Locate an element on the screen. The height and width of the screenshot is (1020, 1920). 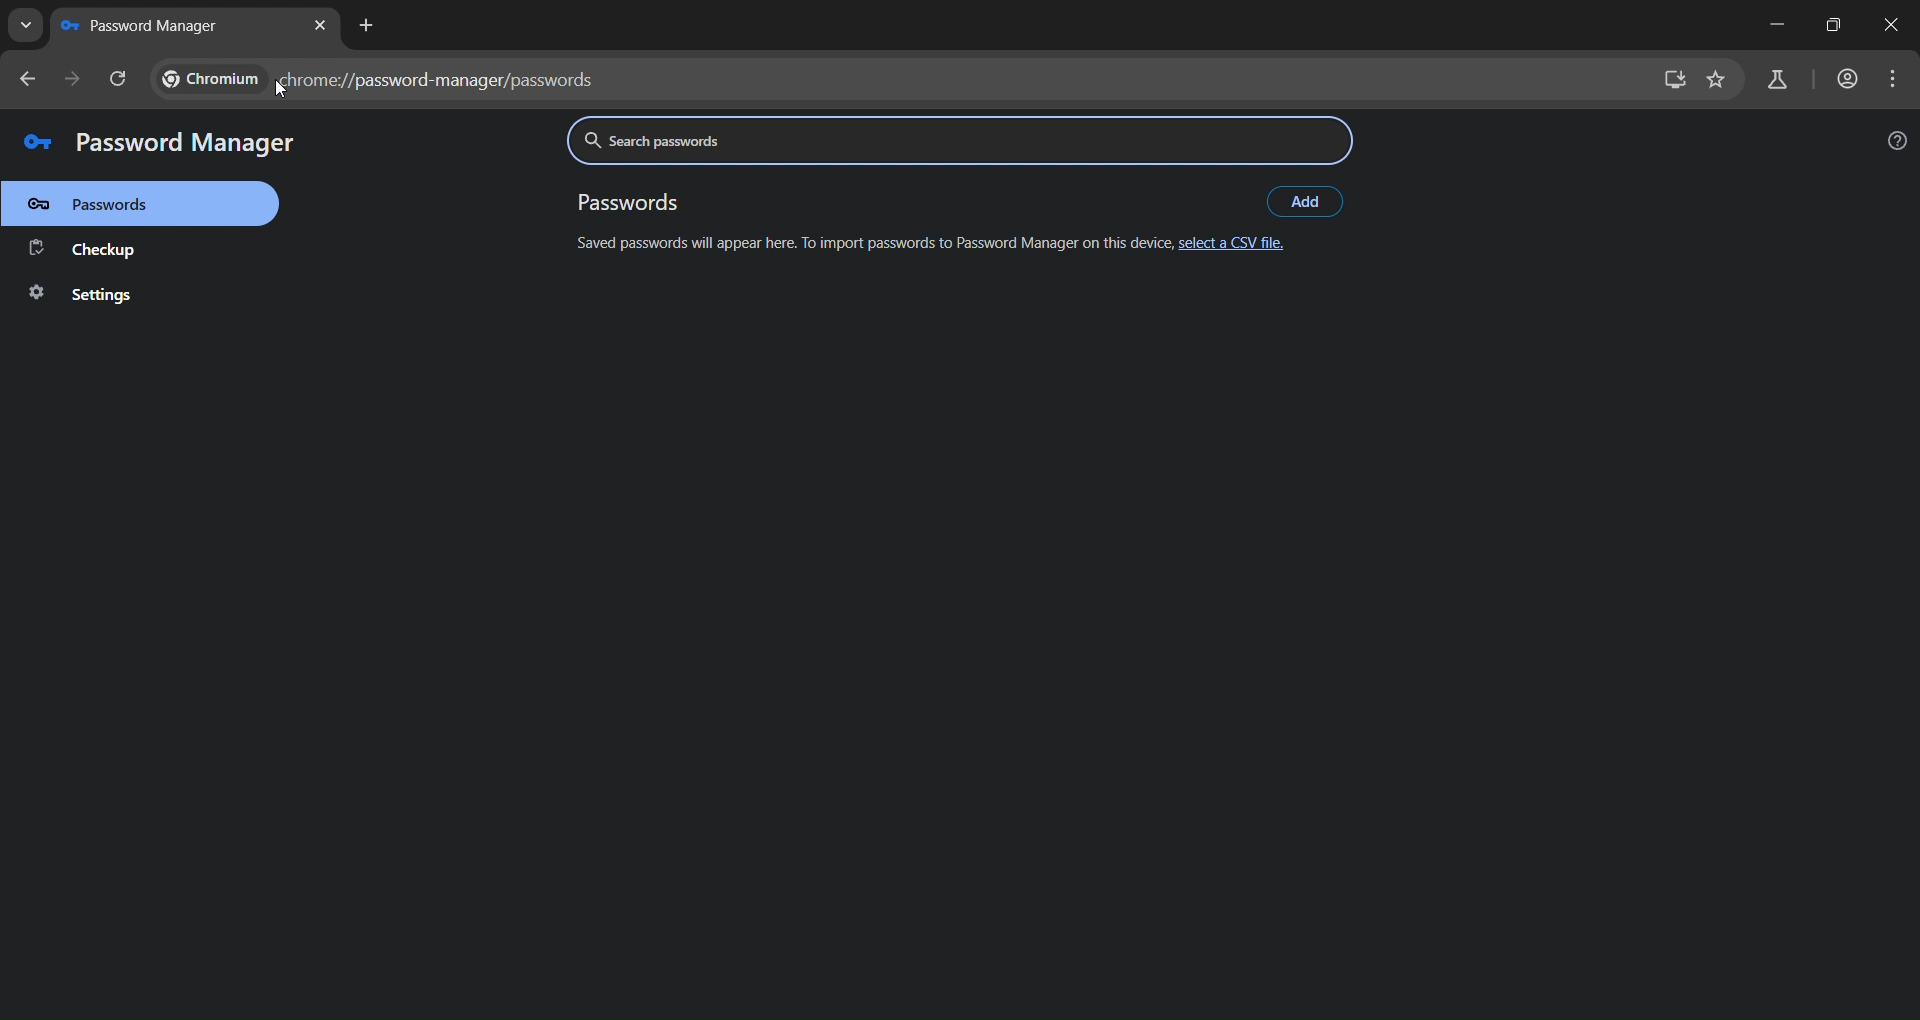
select a CSV file. is located at coordinates (1235, 246).